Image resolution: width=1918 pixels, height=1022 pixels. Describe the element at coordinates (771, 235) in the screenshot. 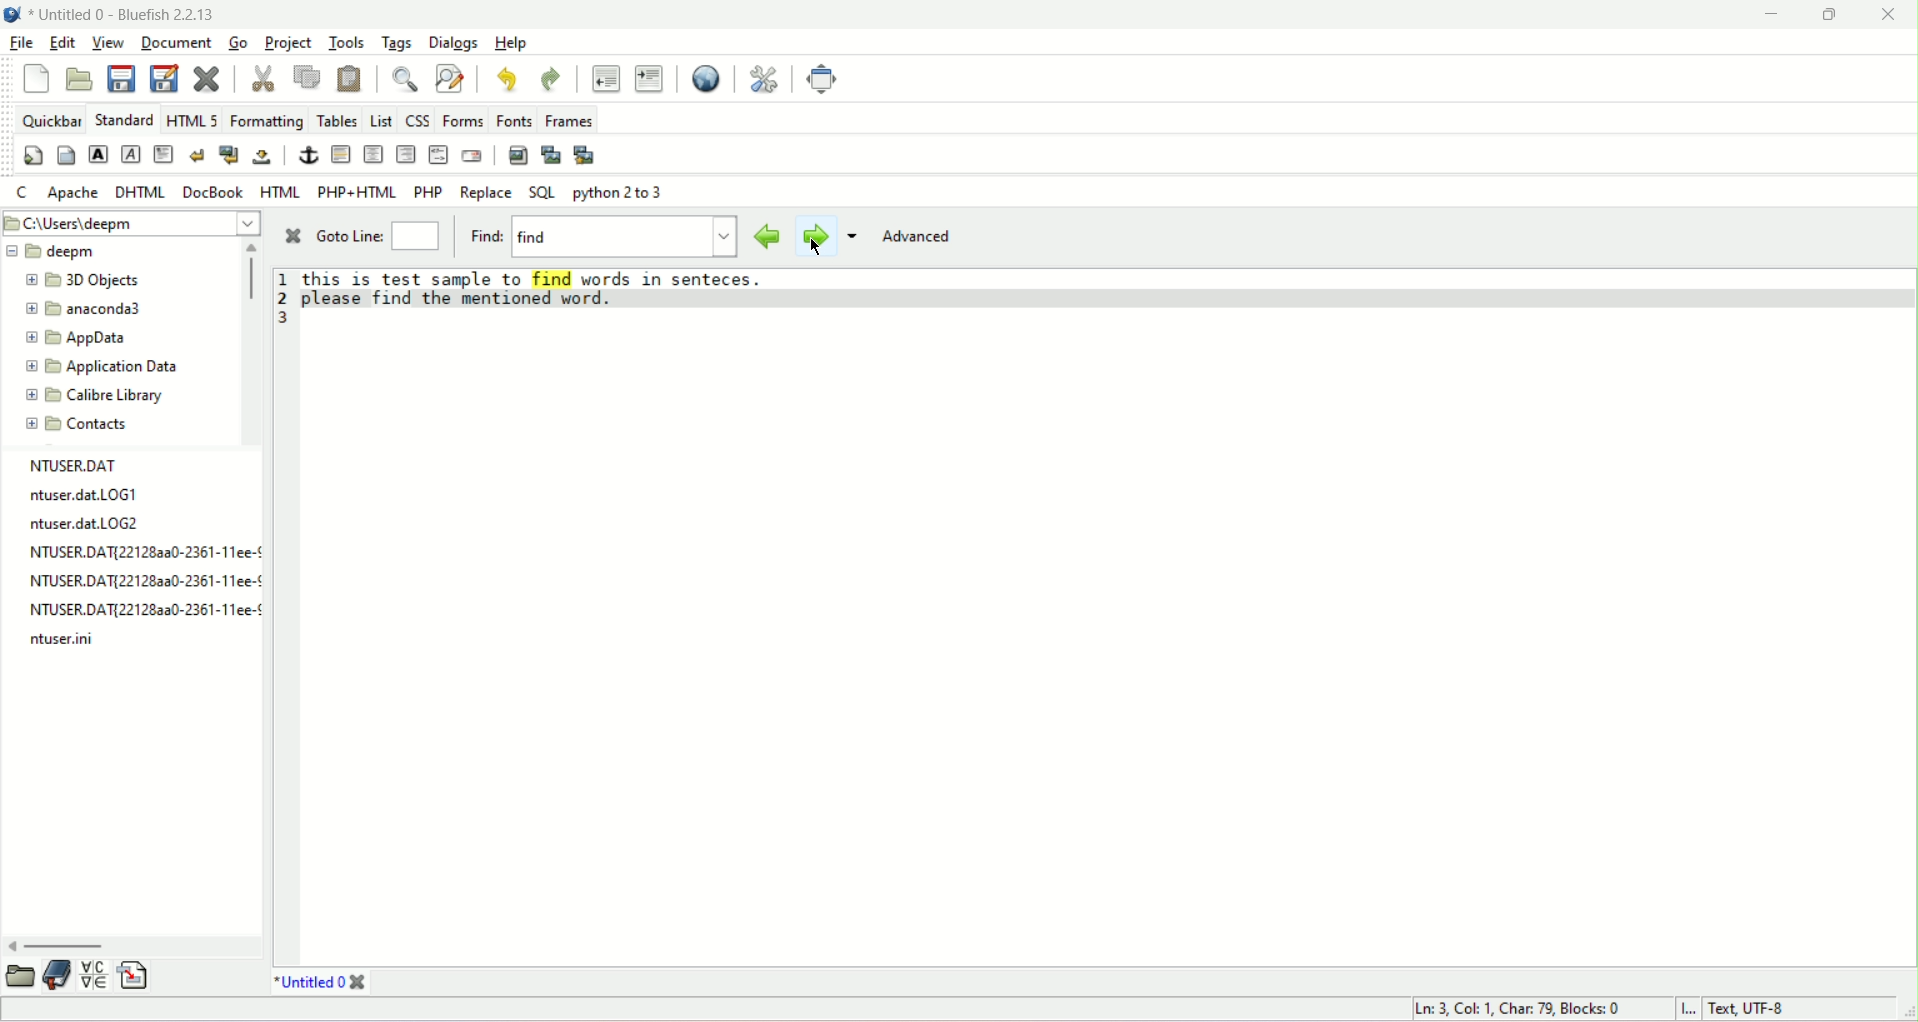

I see `previous` at that location.